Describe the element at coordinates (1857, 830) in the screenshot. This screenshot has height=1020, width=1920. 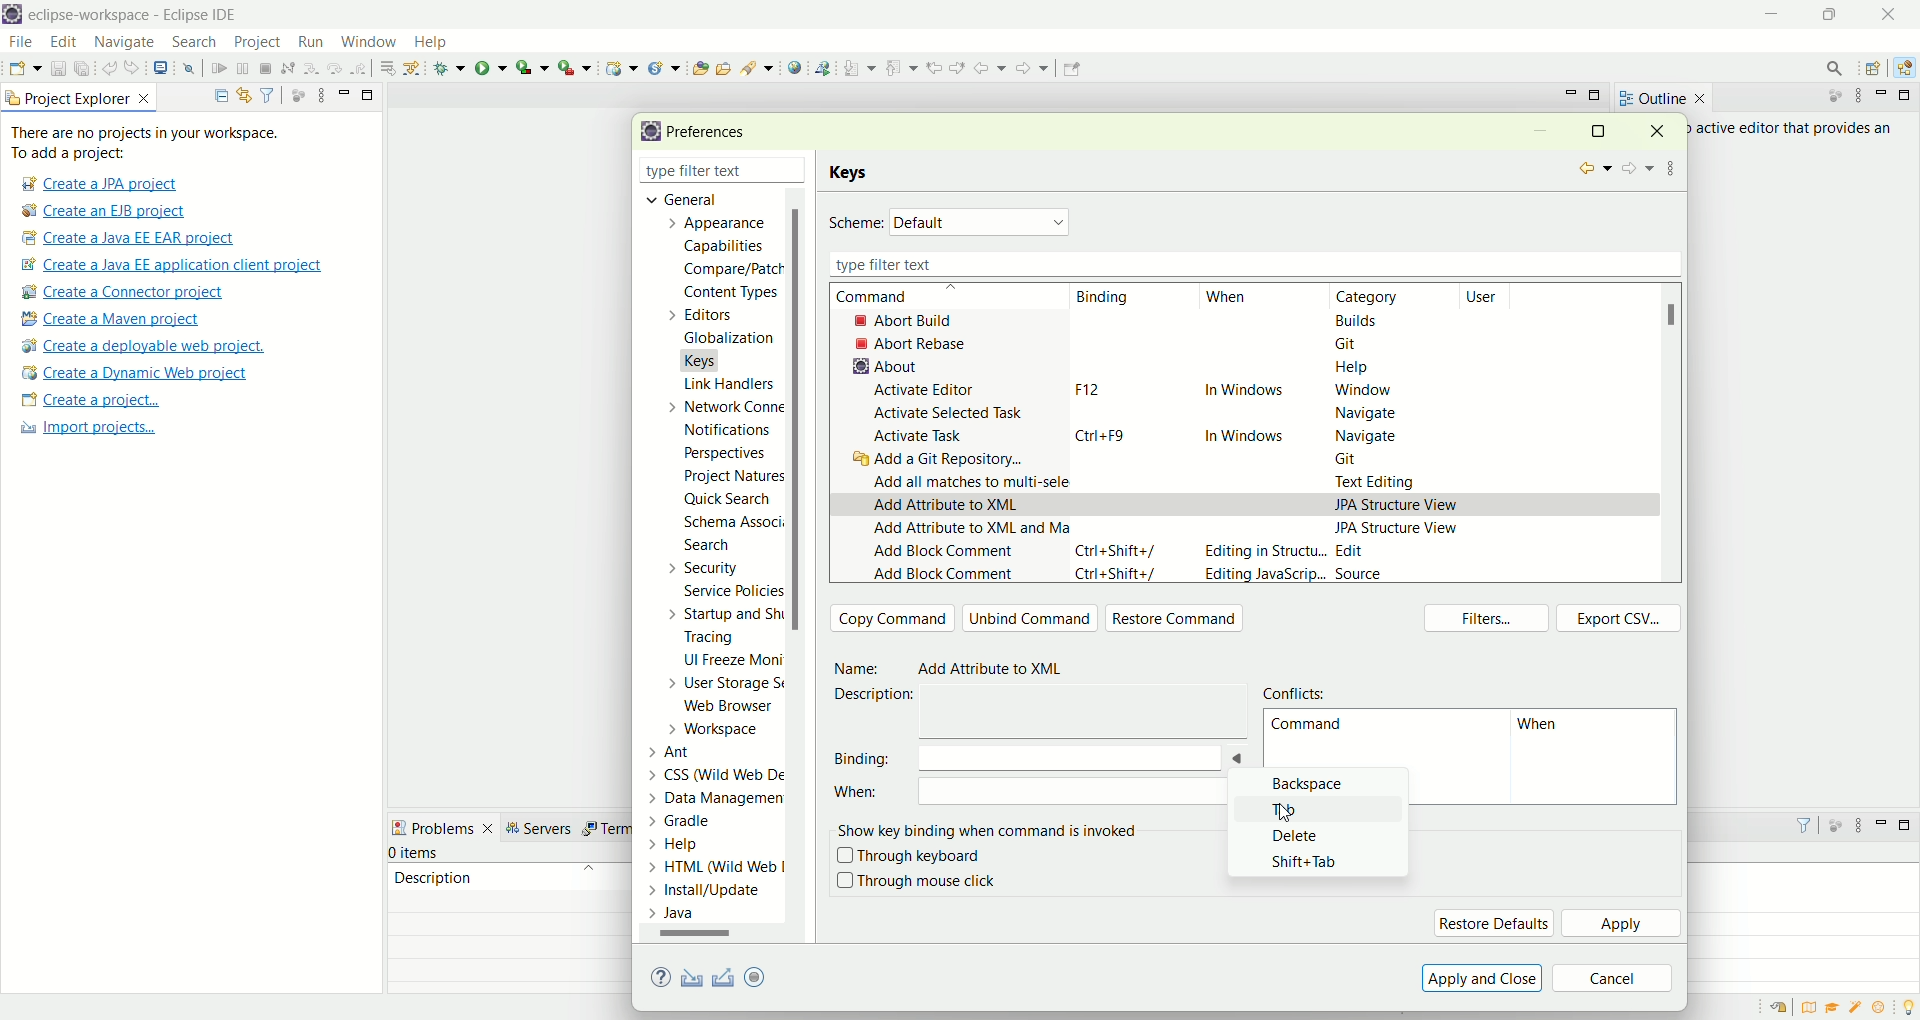
I see `view menu` at that location.